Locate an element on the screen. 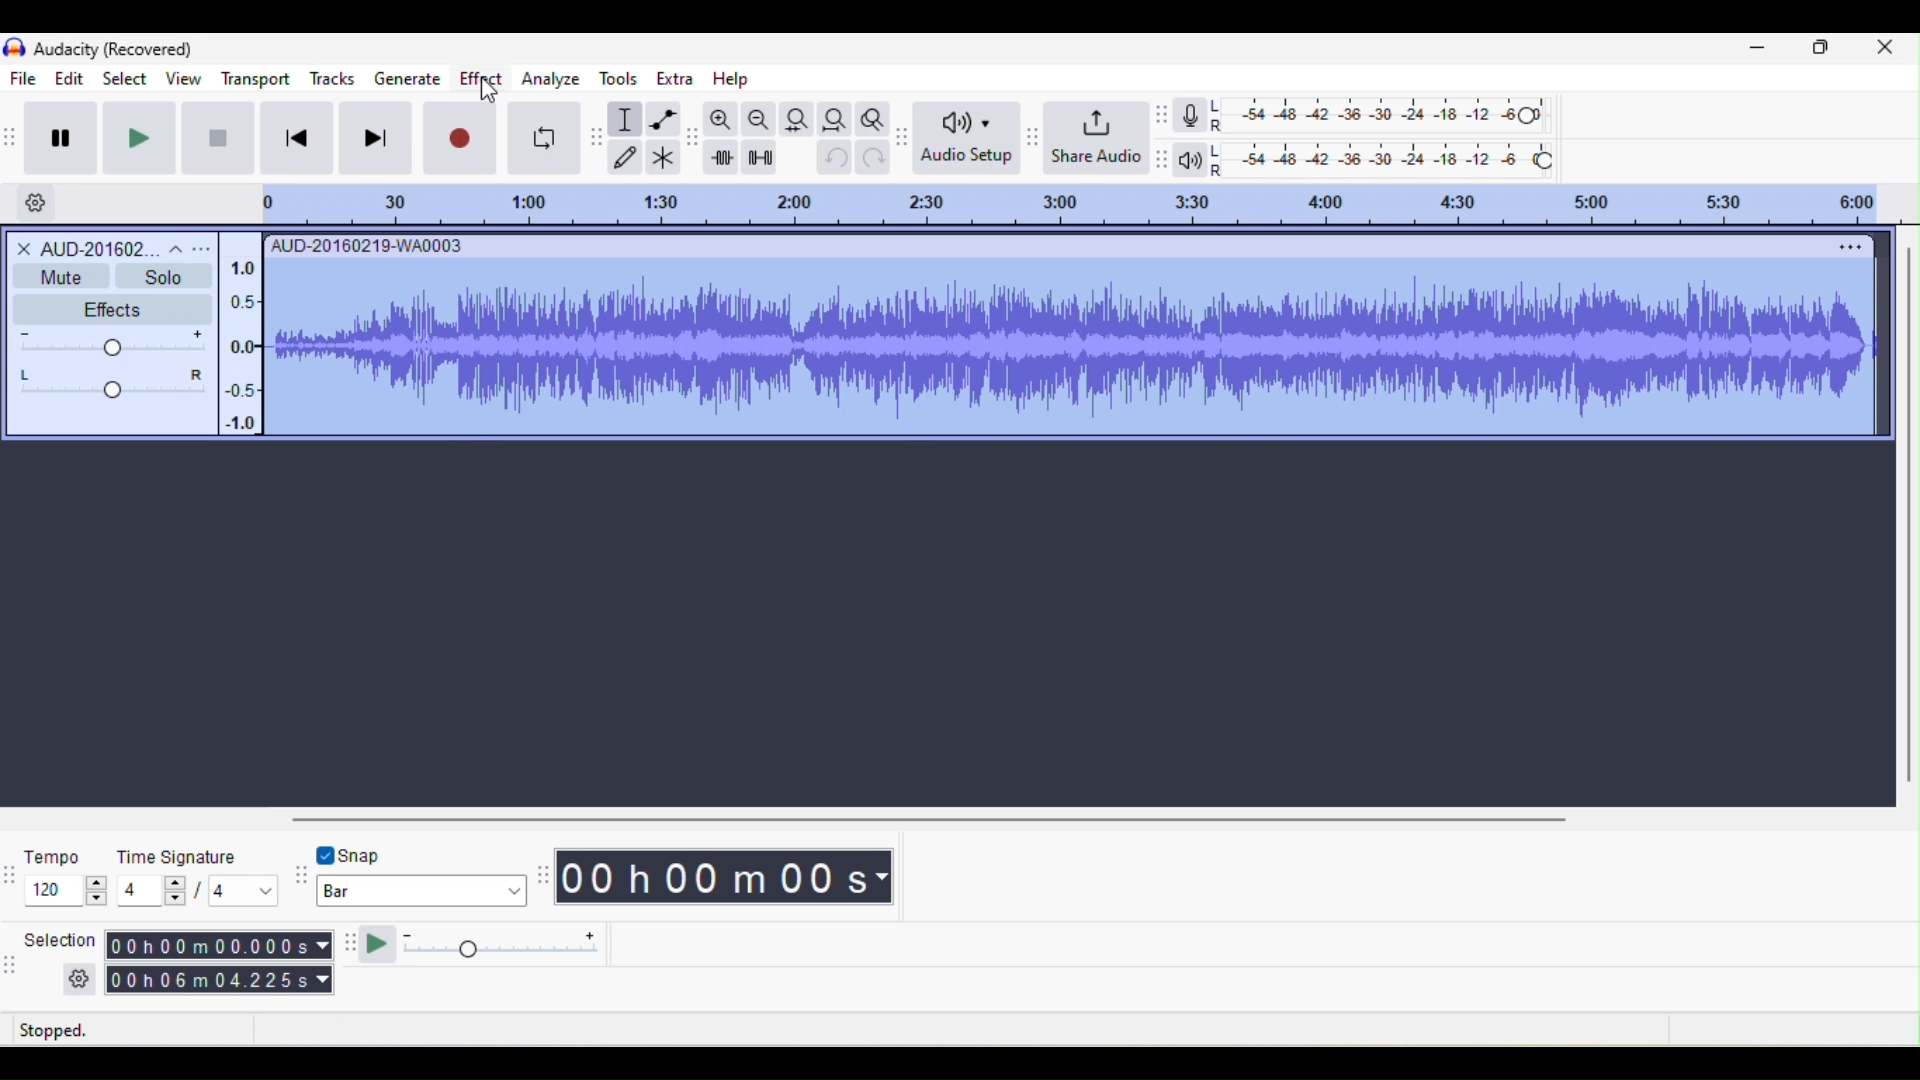 This screenshot has width=1920, height=1080. fit project to width is located at coordinates (836, 115).